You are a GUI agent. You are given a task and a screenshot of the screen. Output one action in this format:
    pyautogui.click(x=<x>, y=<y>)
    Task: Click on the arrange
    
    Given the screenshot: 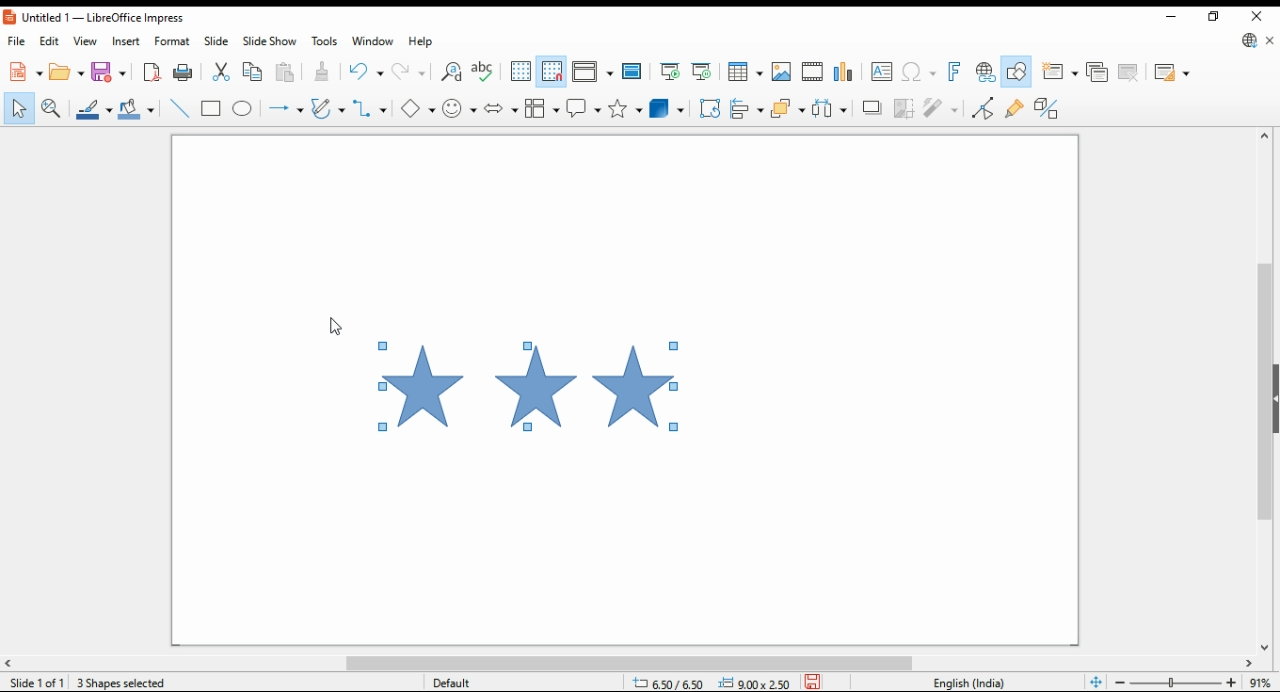 What is the action you would take?
    pyautogui.click(x=789, y=108)
    